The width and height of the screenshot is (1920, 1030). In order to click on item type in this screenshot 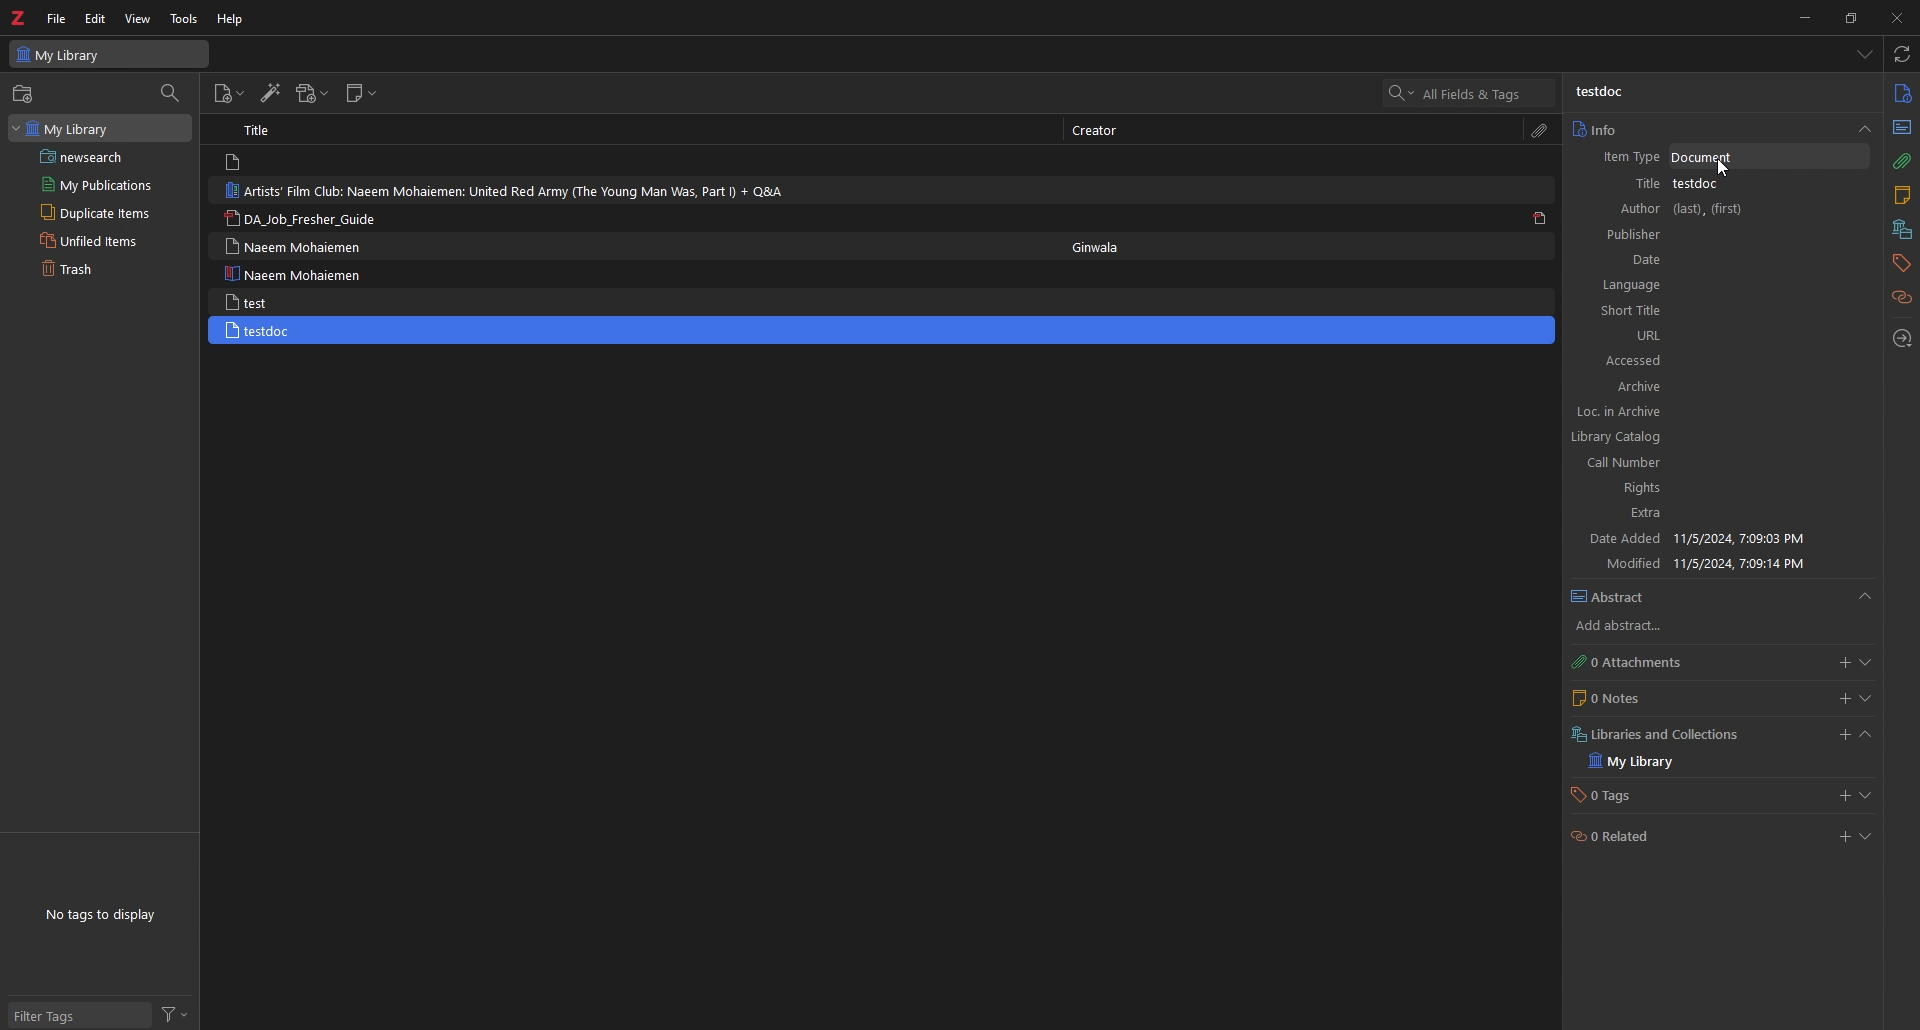, I will do `click(1627, 157)`.